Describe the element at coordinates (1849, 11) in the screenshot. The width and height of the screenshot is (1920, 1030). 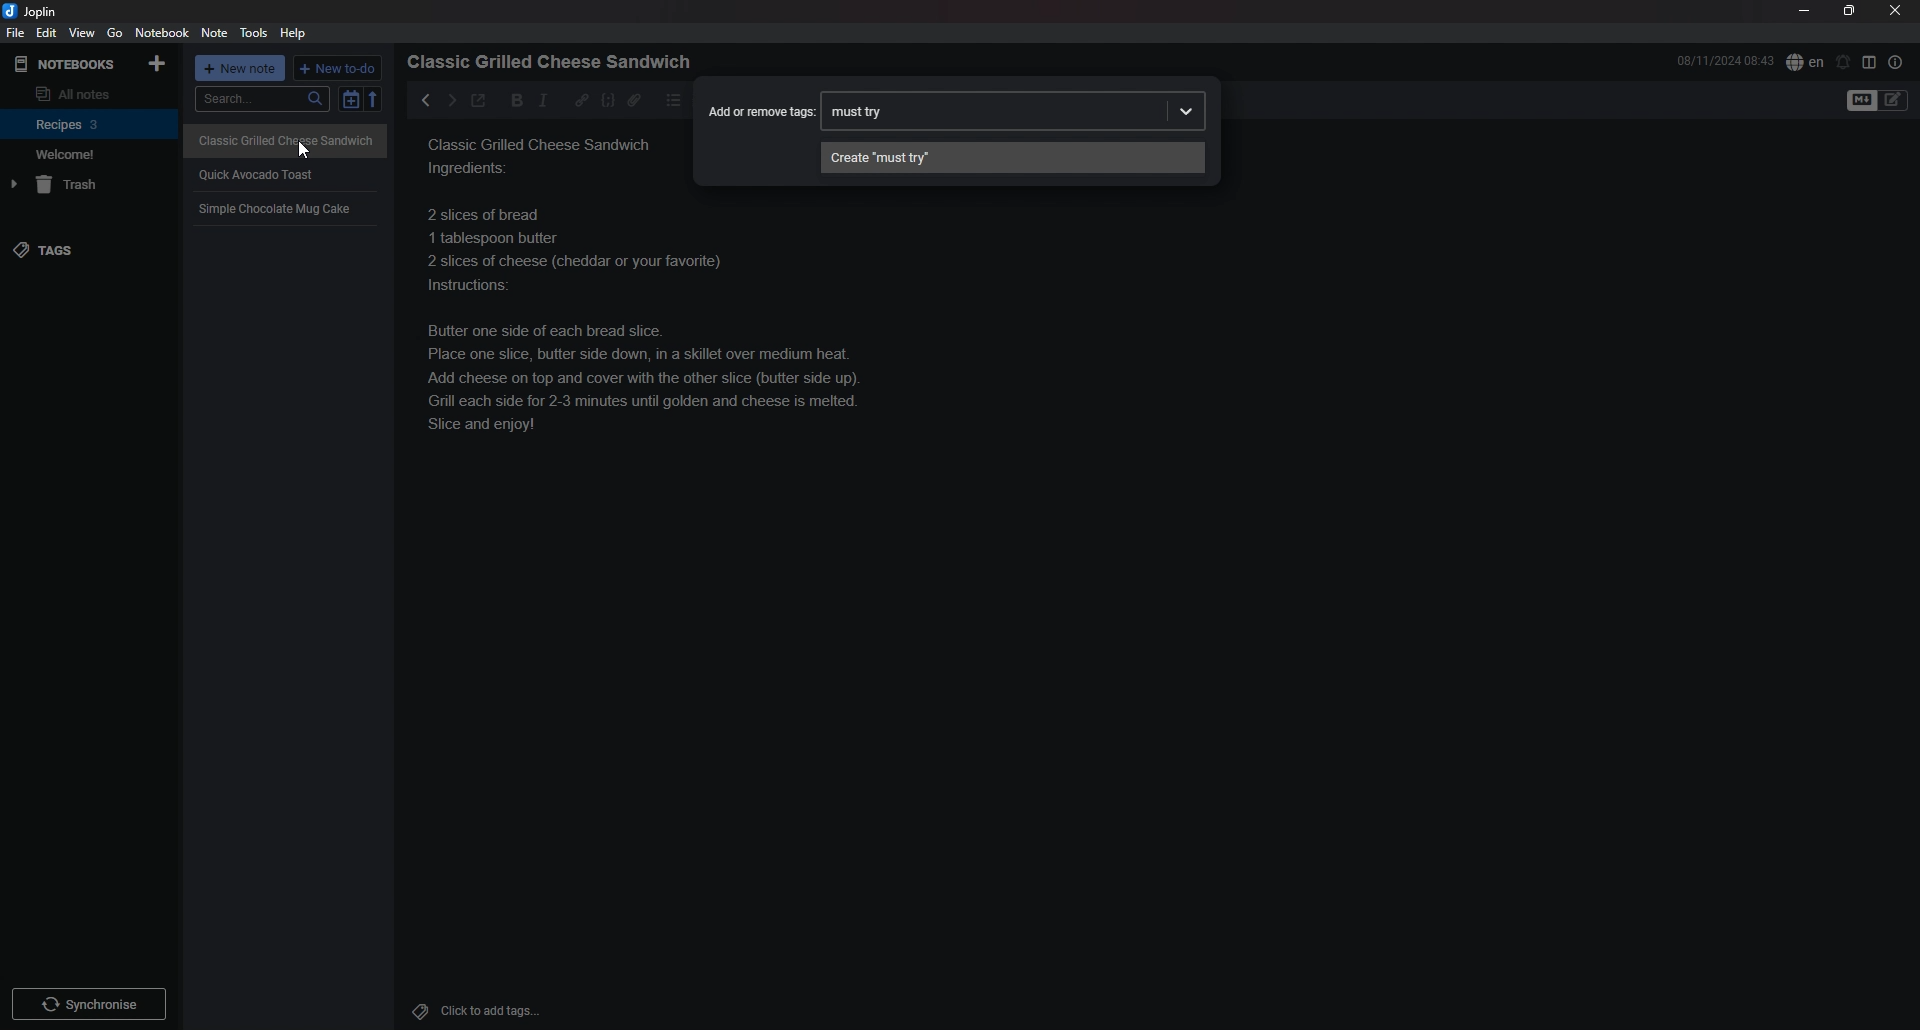
I see `resize` at that location.